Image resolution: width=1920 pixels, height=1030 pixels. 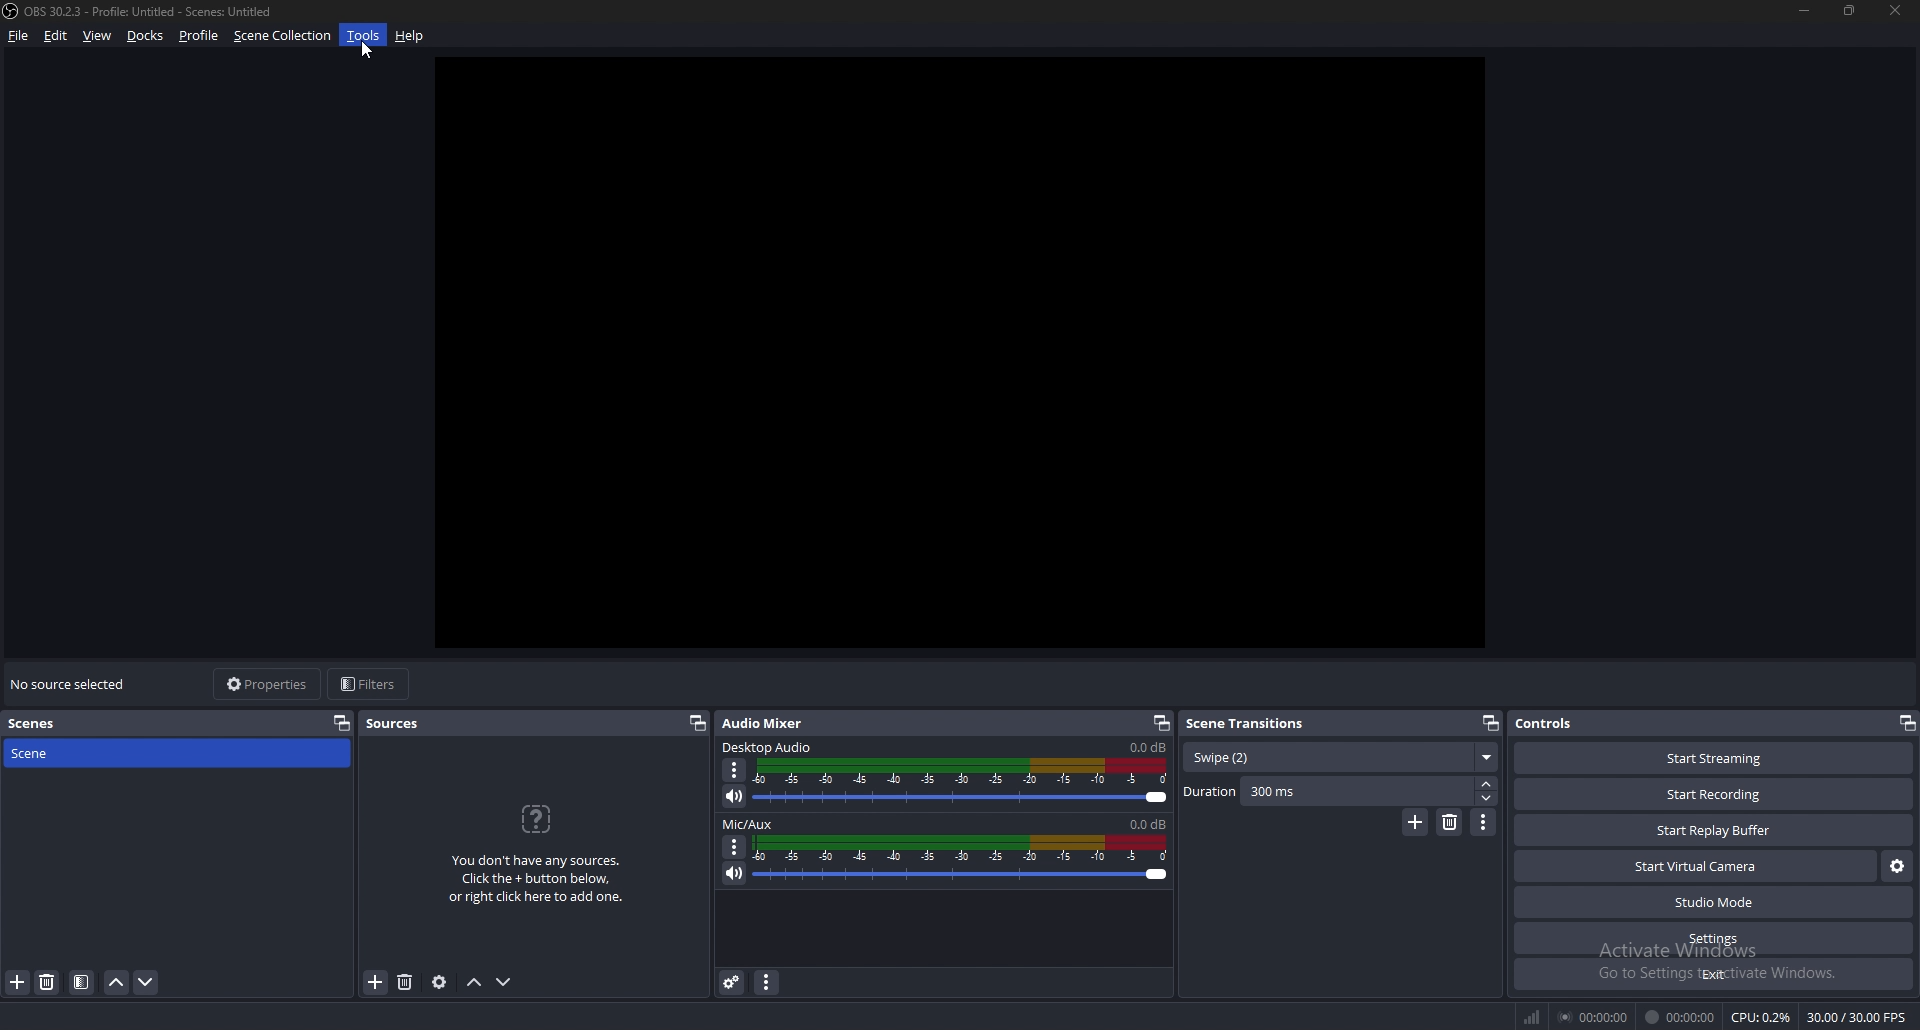 I want to click on fps, so click(x=1859, y=1017).